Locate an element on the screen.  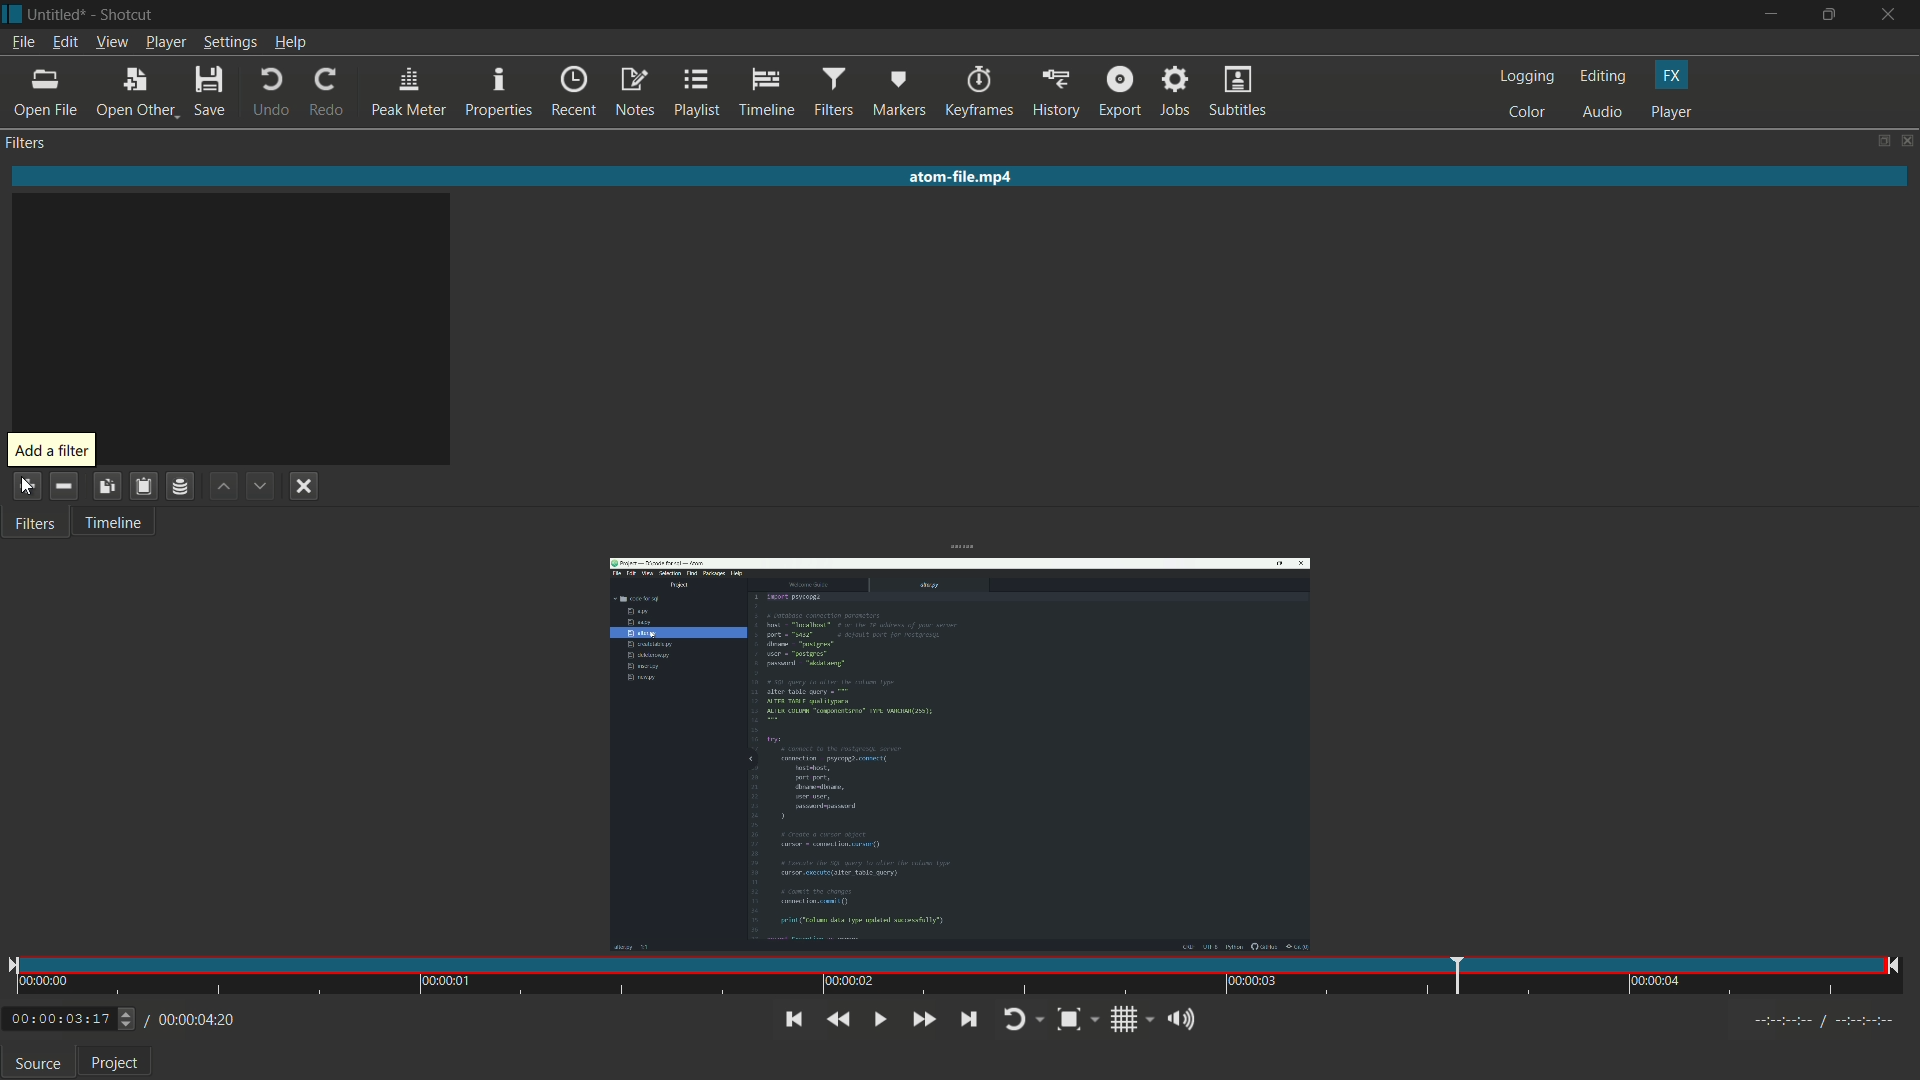
quickly play backward is located at coordinates (841, 1020).